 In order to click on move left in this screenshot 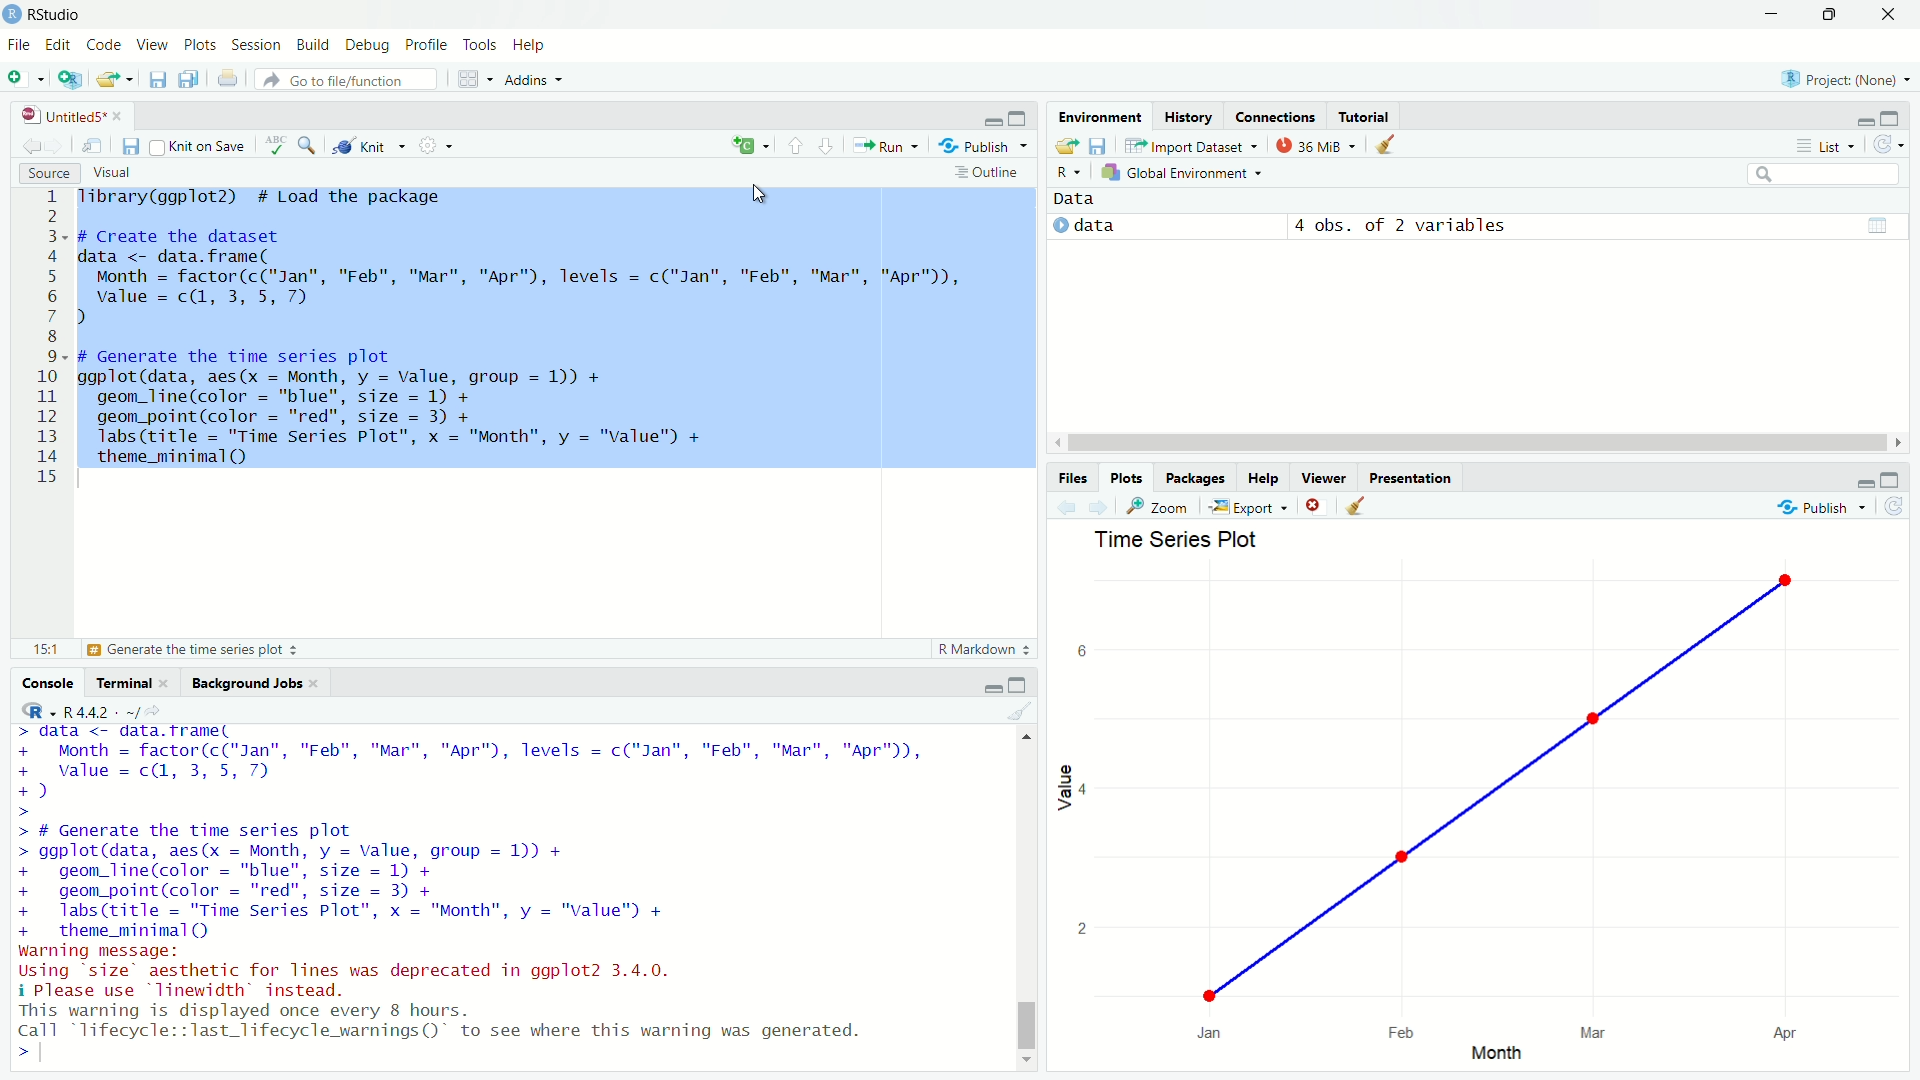, I will do `click(1055, 442)`.